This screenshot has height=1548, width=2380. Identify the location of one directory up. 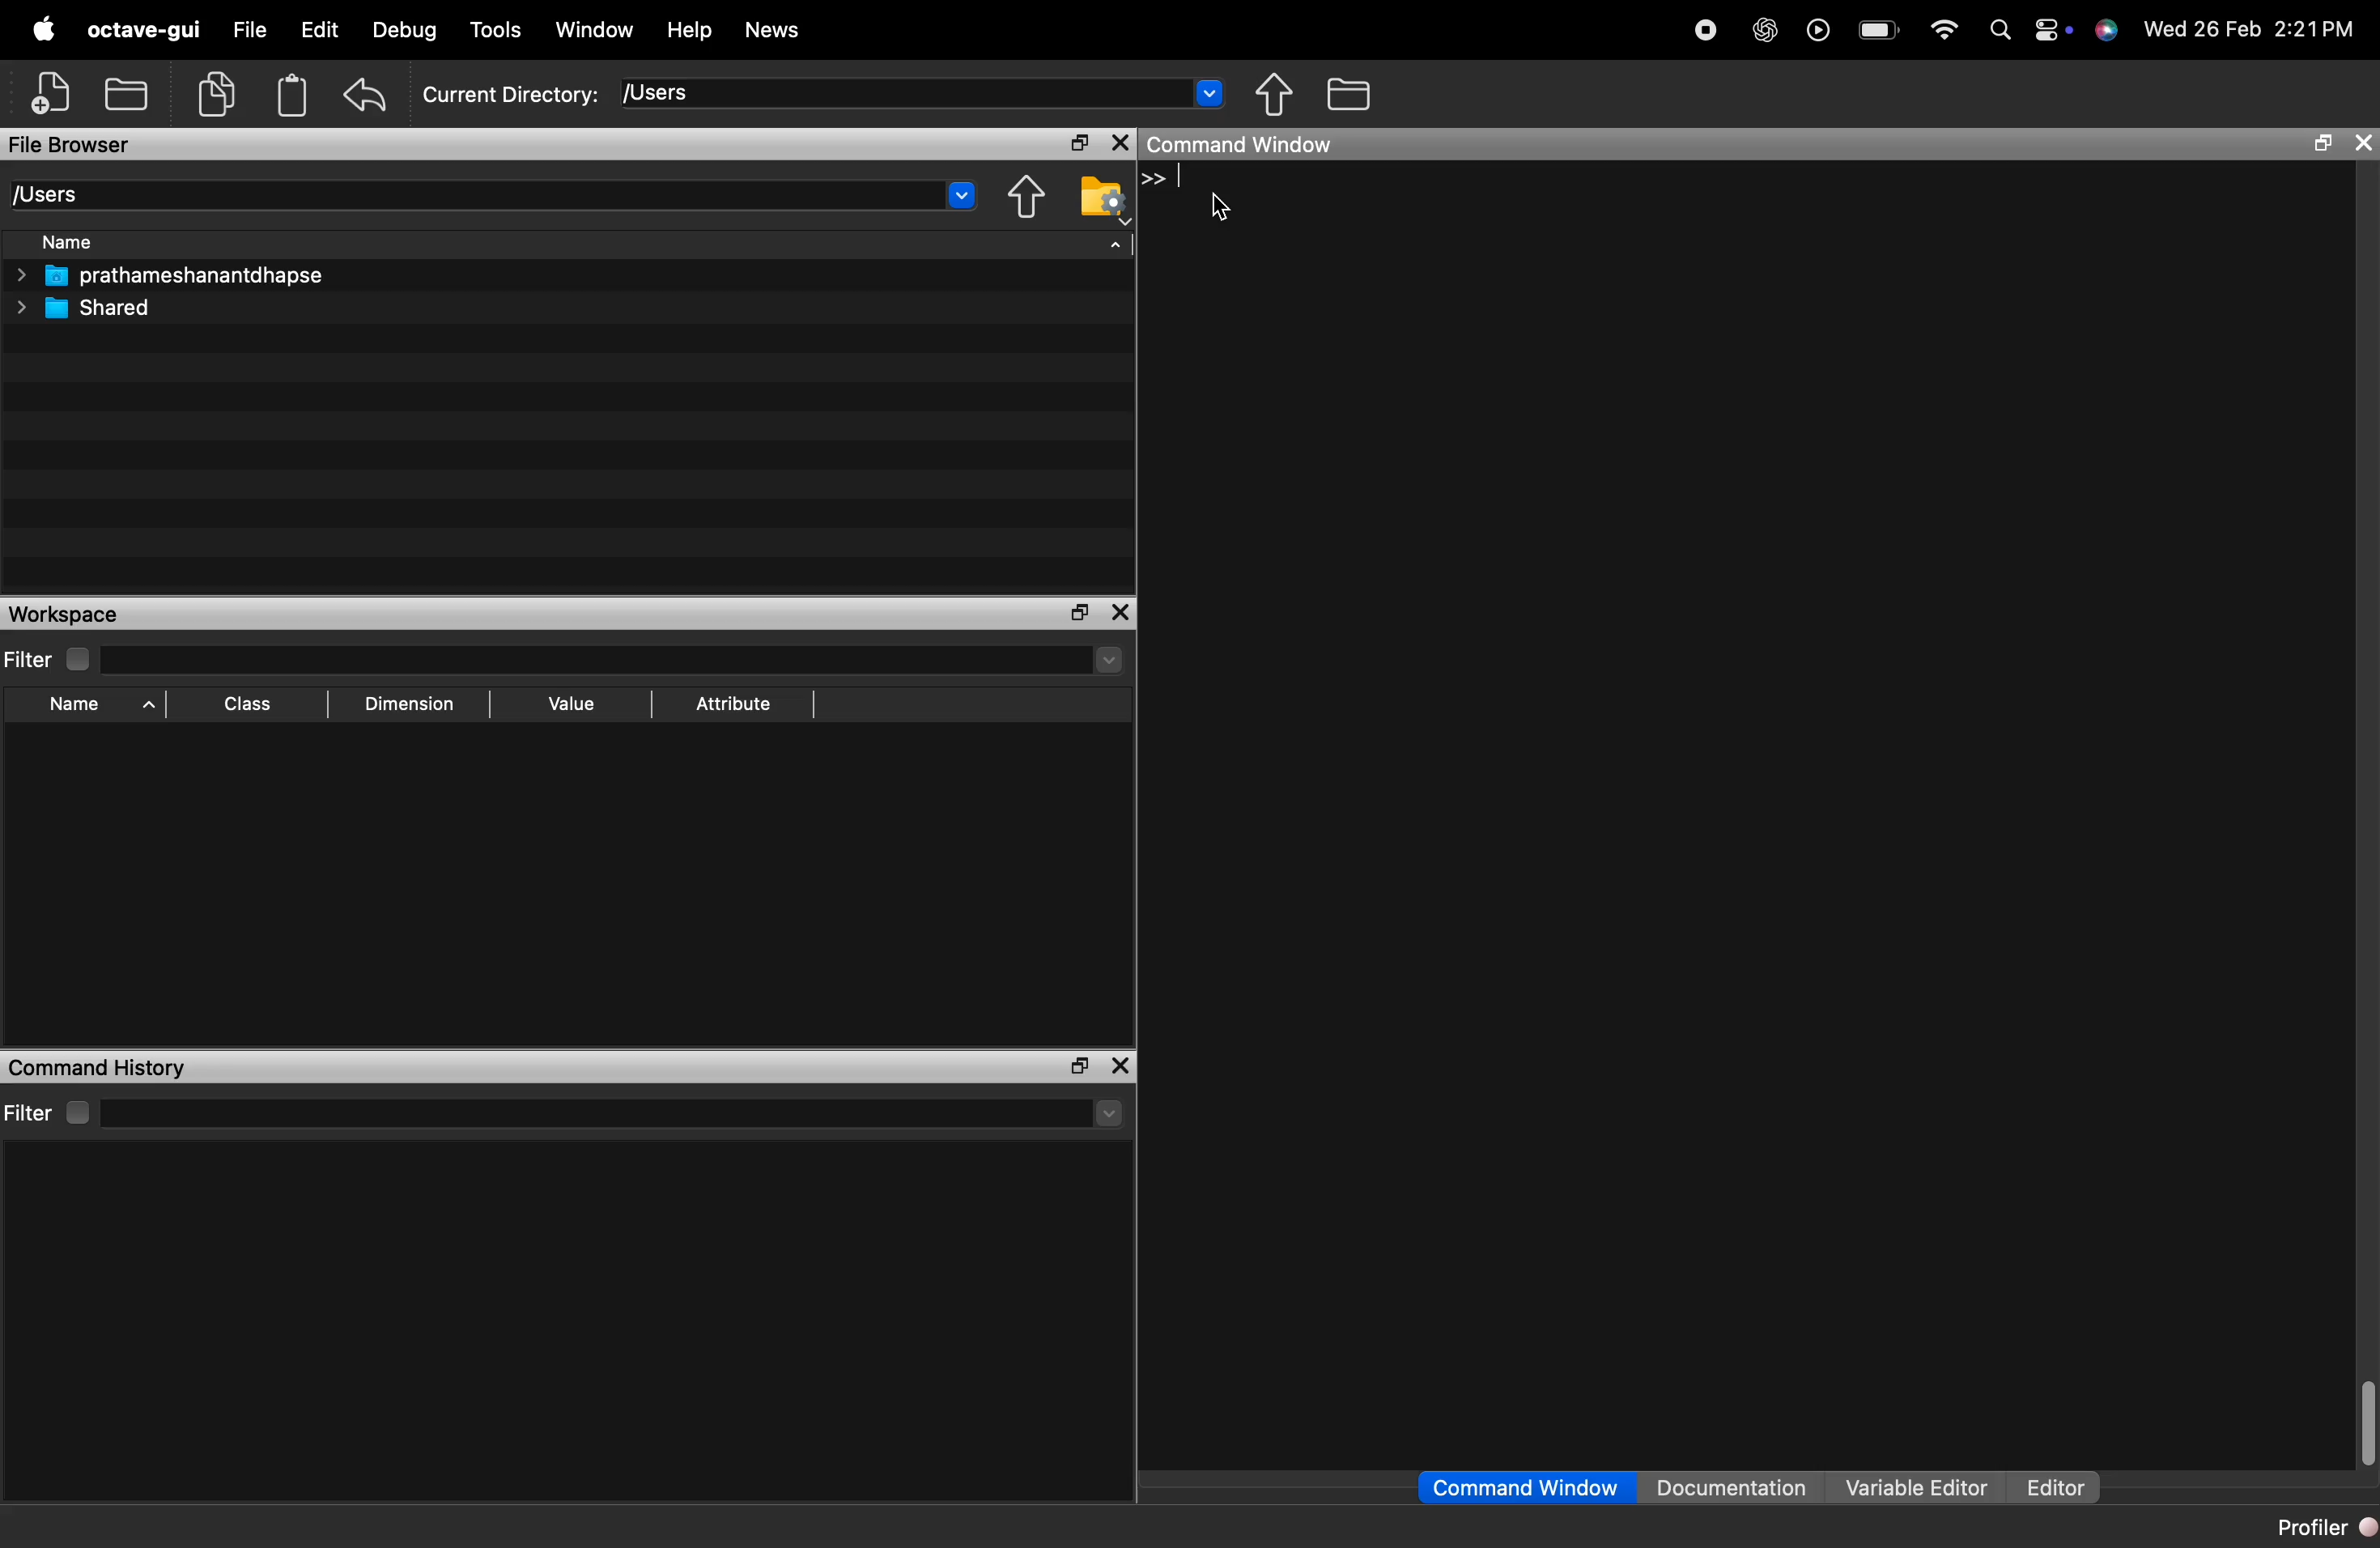
(1026, 199).